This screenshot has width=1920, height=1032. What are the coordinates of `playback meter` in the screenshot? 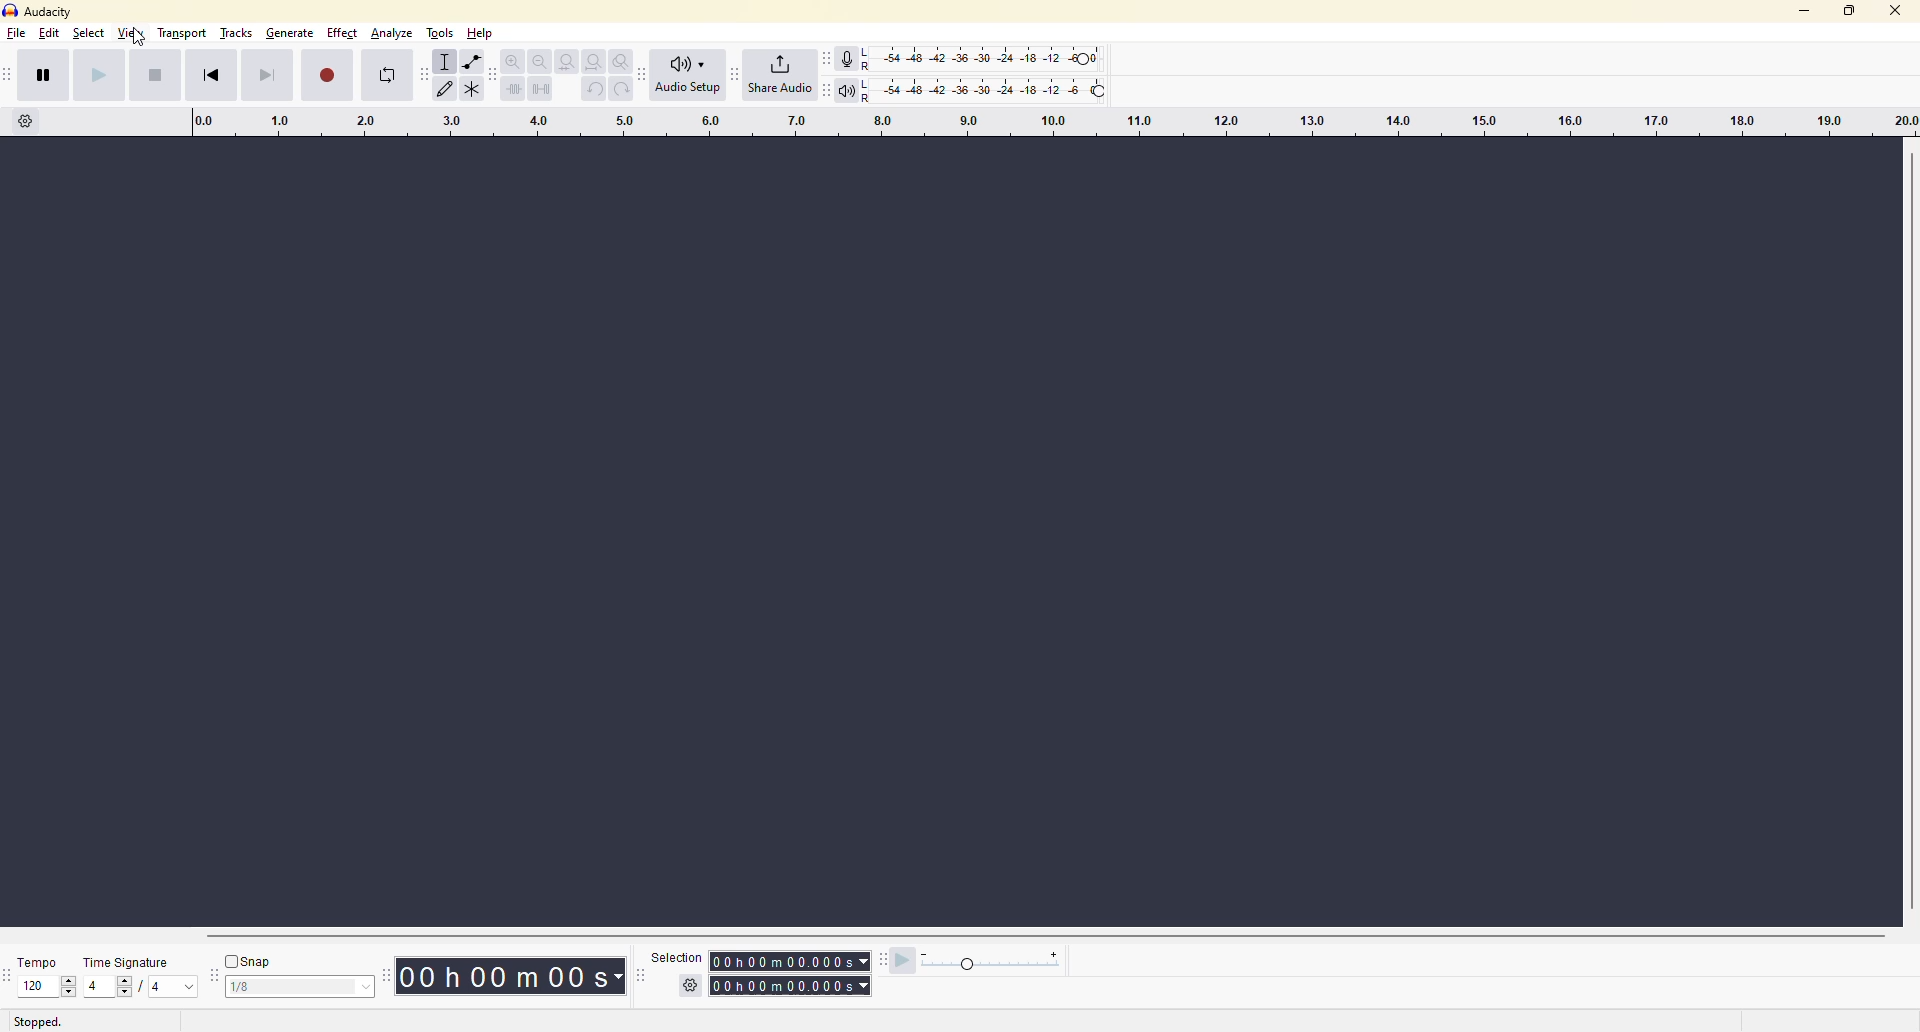 It's located at (852, 88).